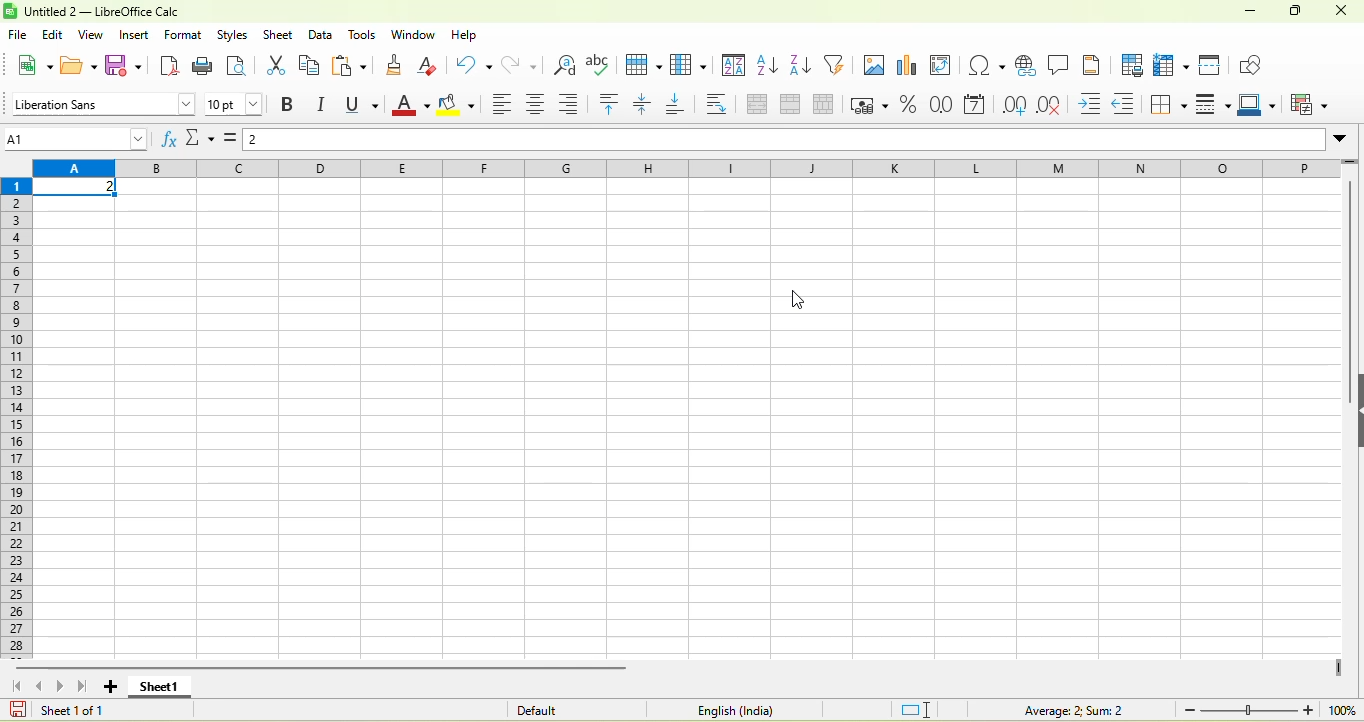  Describe the element at coordinates (944, 67) in the screenshot. I see `pivot table` at that location.